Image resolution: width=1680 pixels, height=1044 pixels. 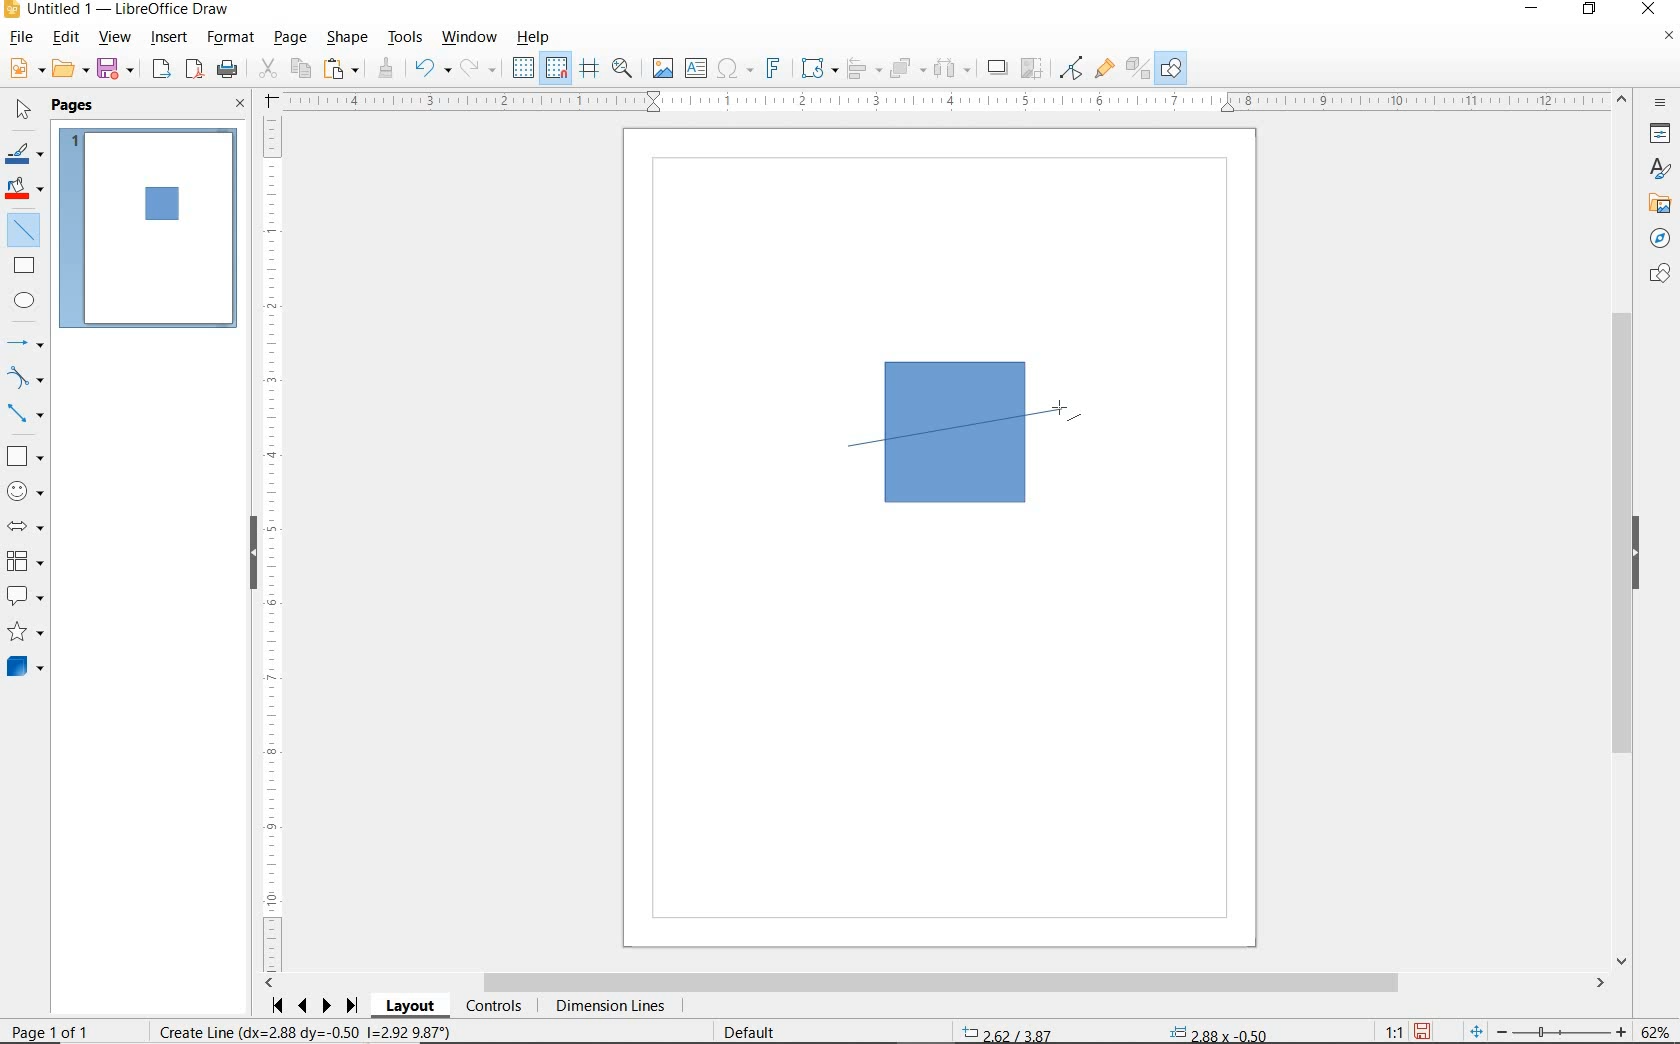 What do you see at coordinates (26, 191) in the screenshot?
I see `FILL COLOR` at bounding box center [26, 191].